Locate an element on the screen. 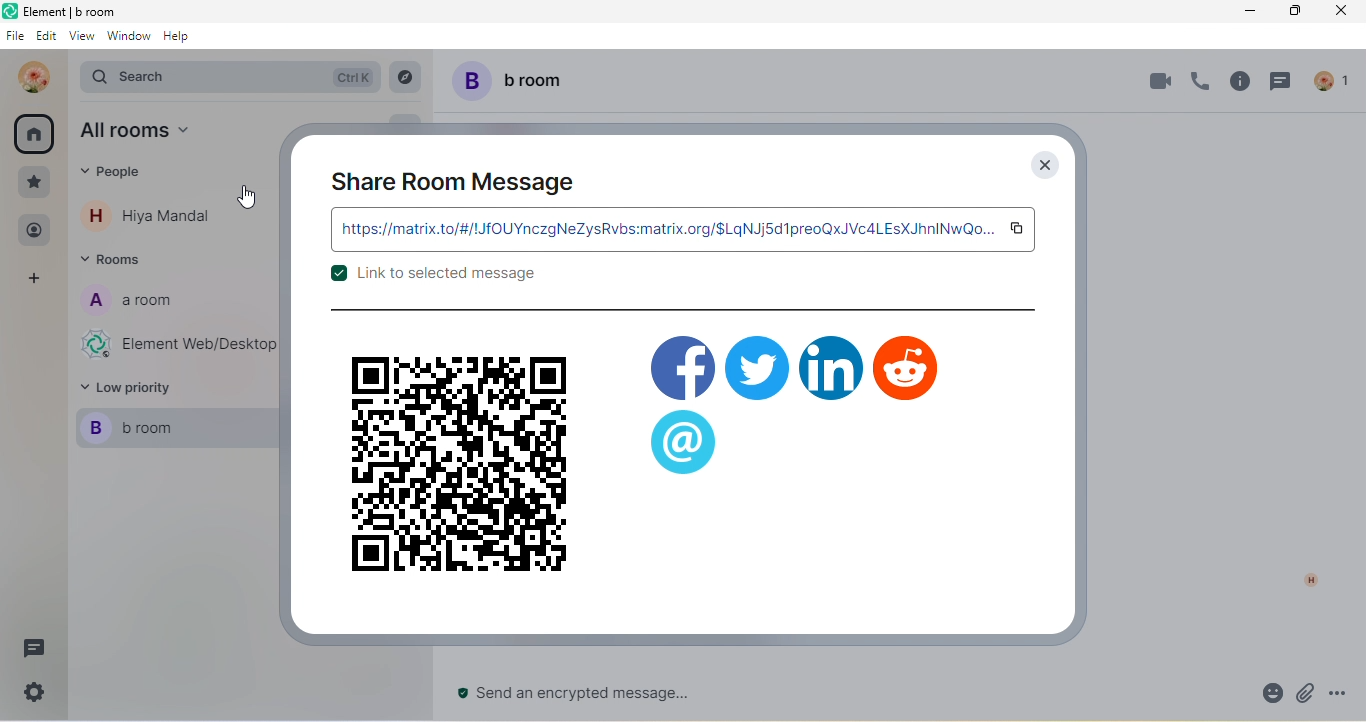  all room is located at coordinates (152, 134).